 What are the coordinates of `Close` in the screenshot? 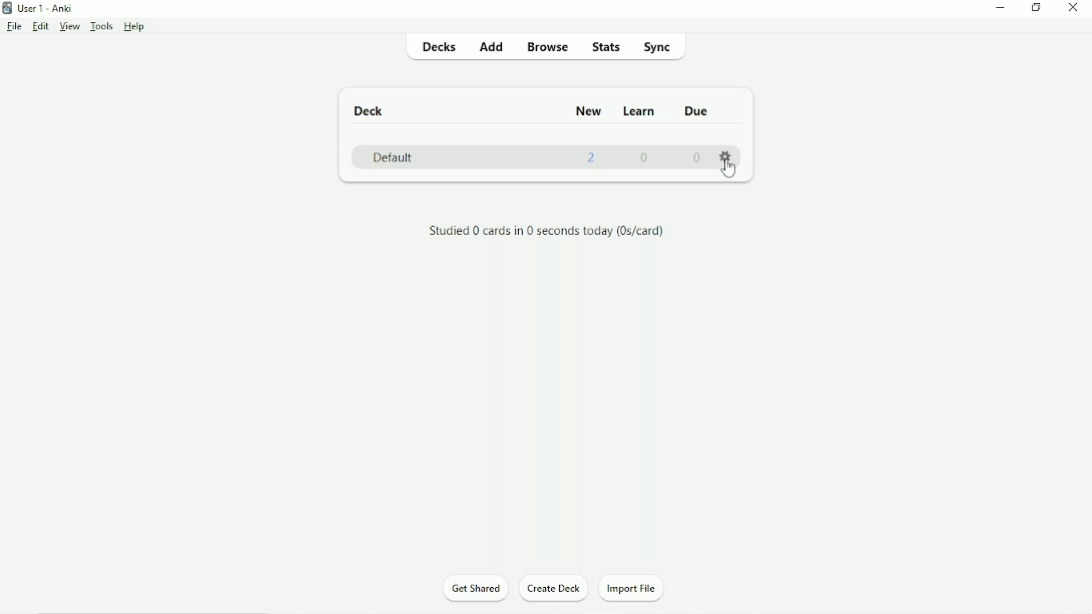 It's located at (1075, 8).